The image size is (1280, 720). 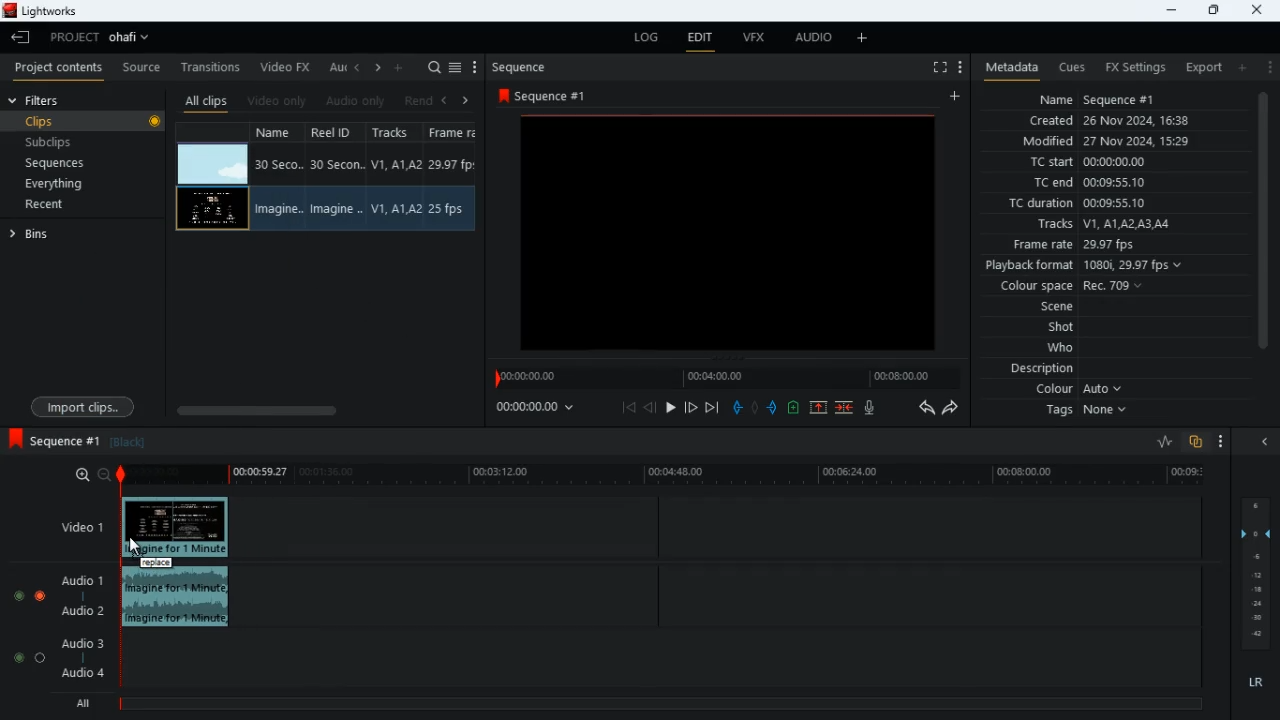 I want to click on add, so click(x=400, y=66).